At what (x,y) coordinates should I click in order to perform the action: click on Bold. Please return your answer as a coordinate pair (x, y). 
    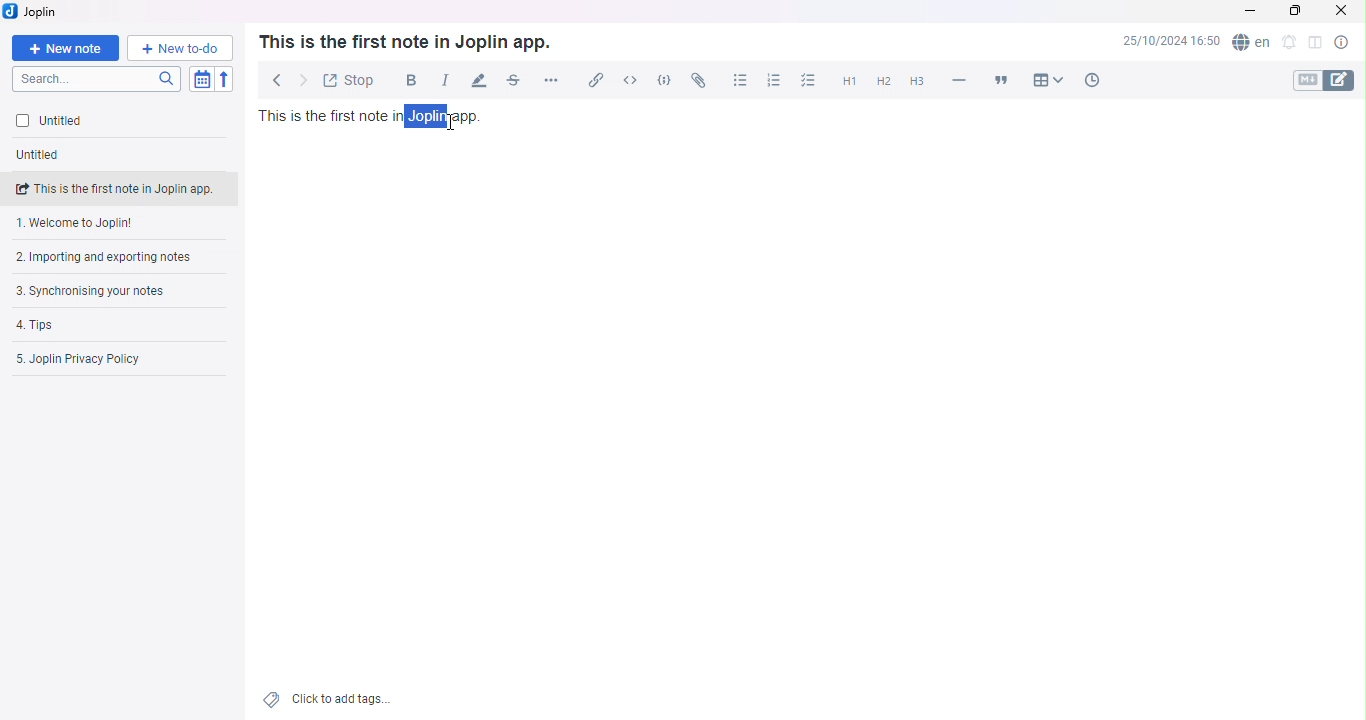
    Looking at the image, I should click on (406, 79).